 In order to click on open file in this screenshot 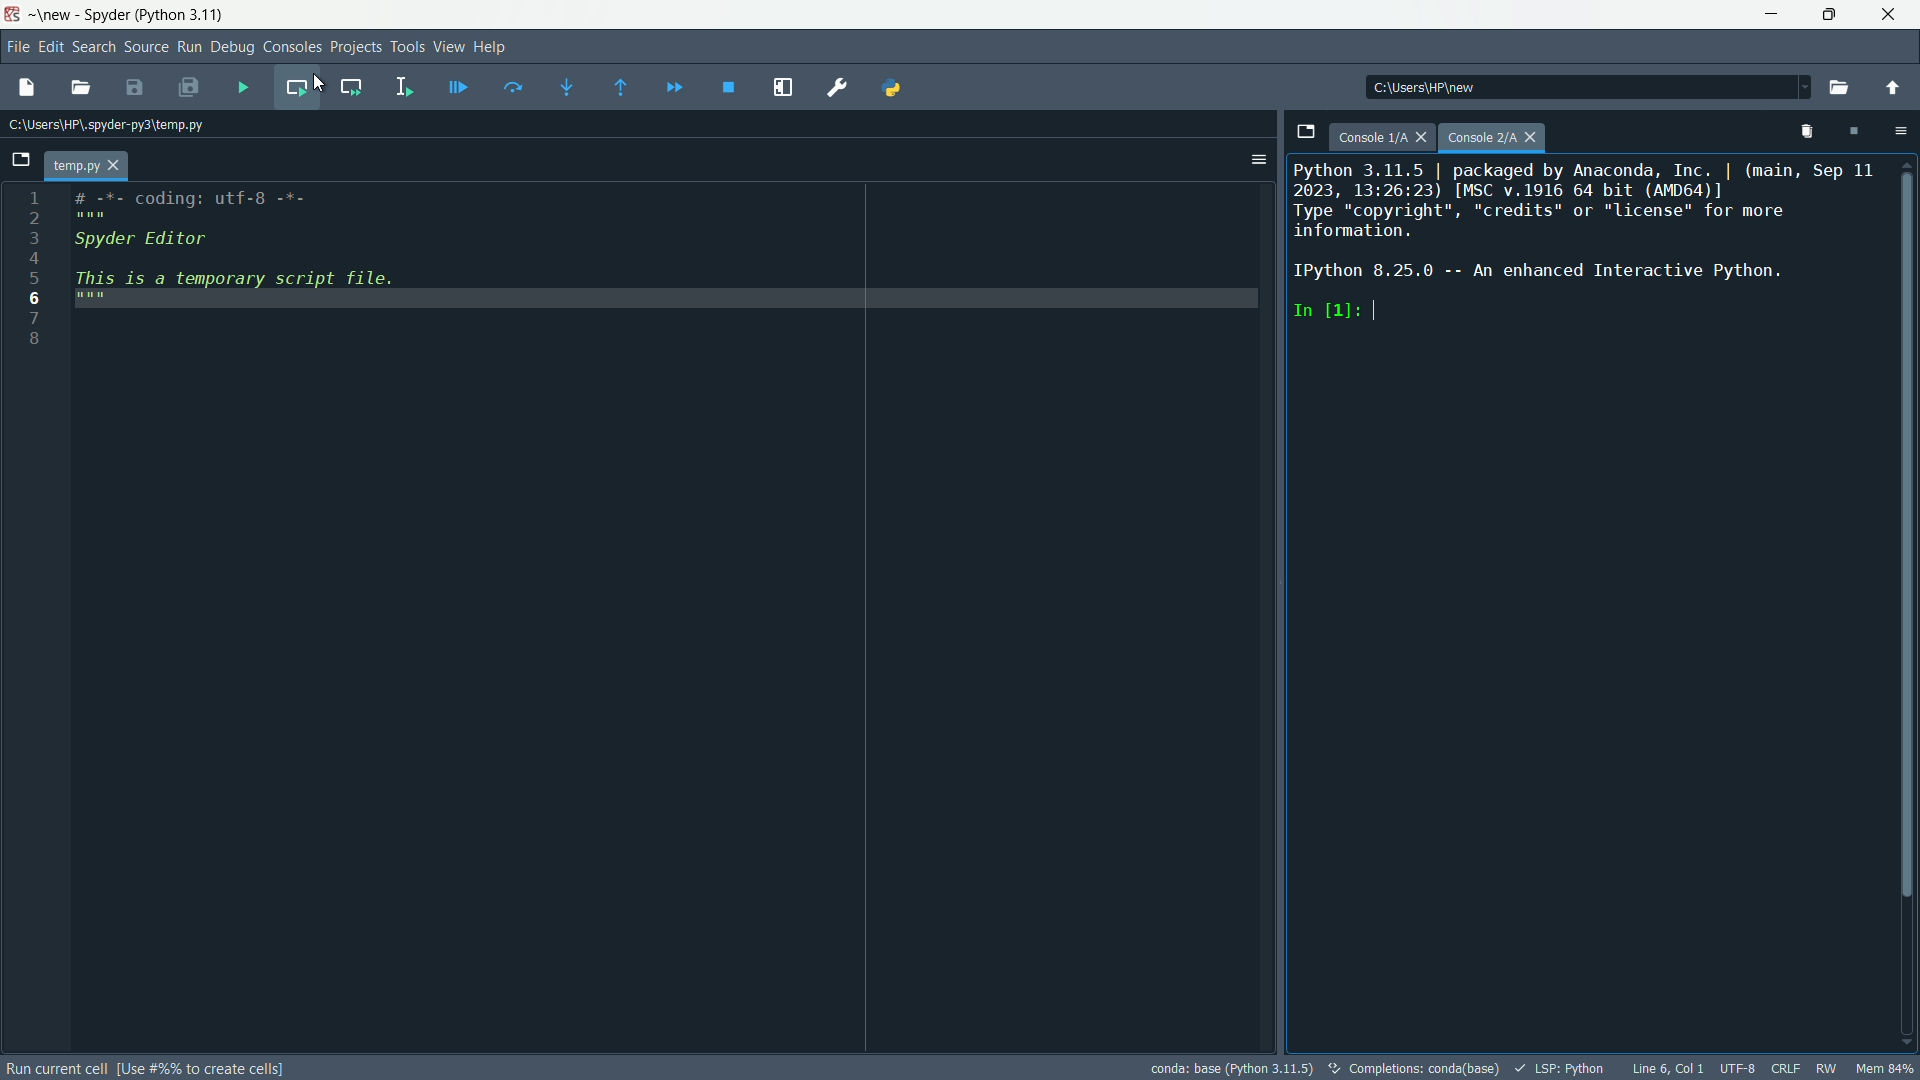, I will do `click(80, 88)`.